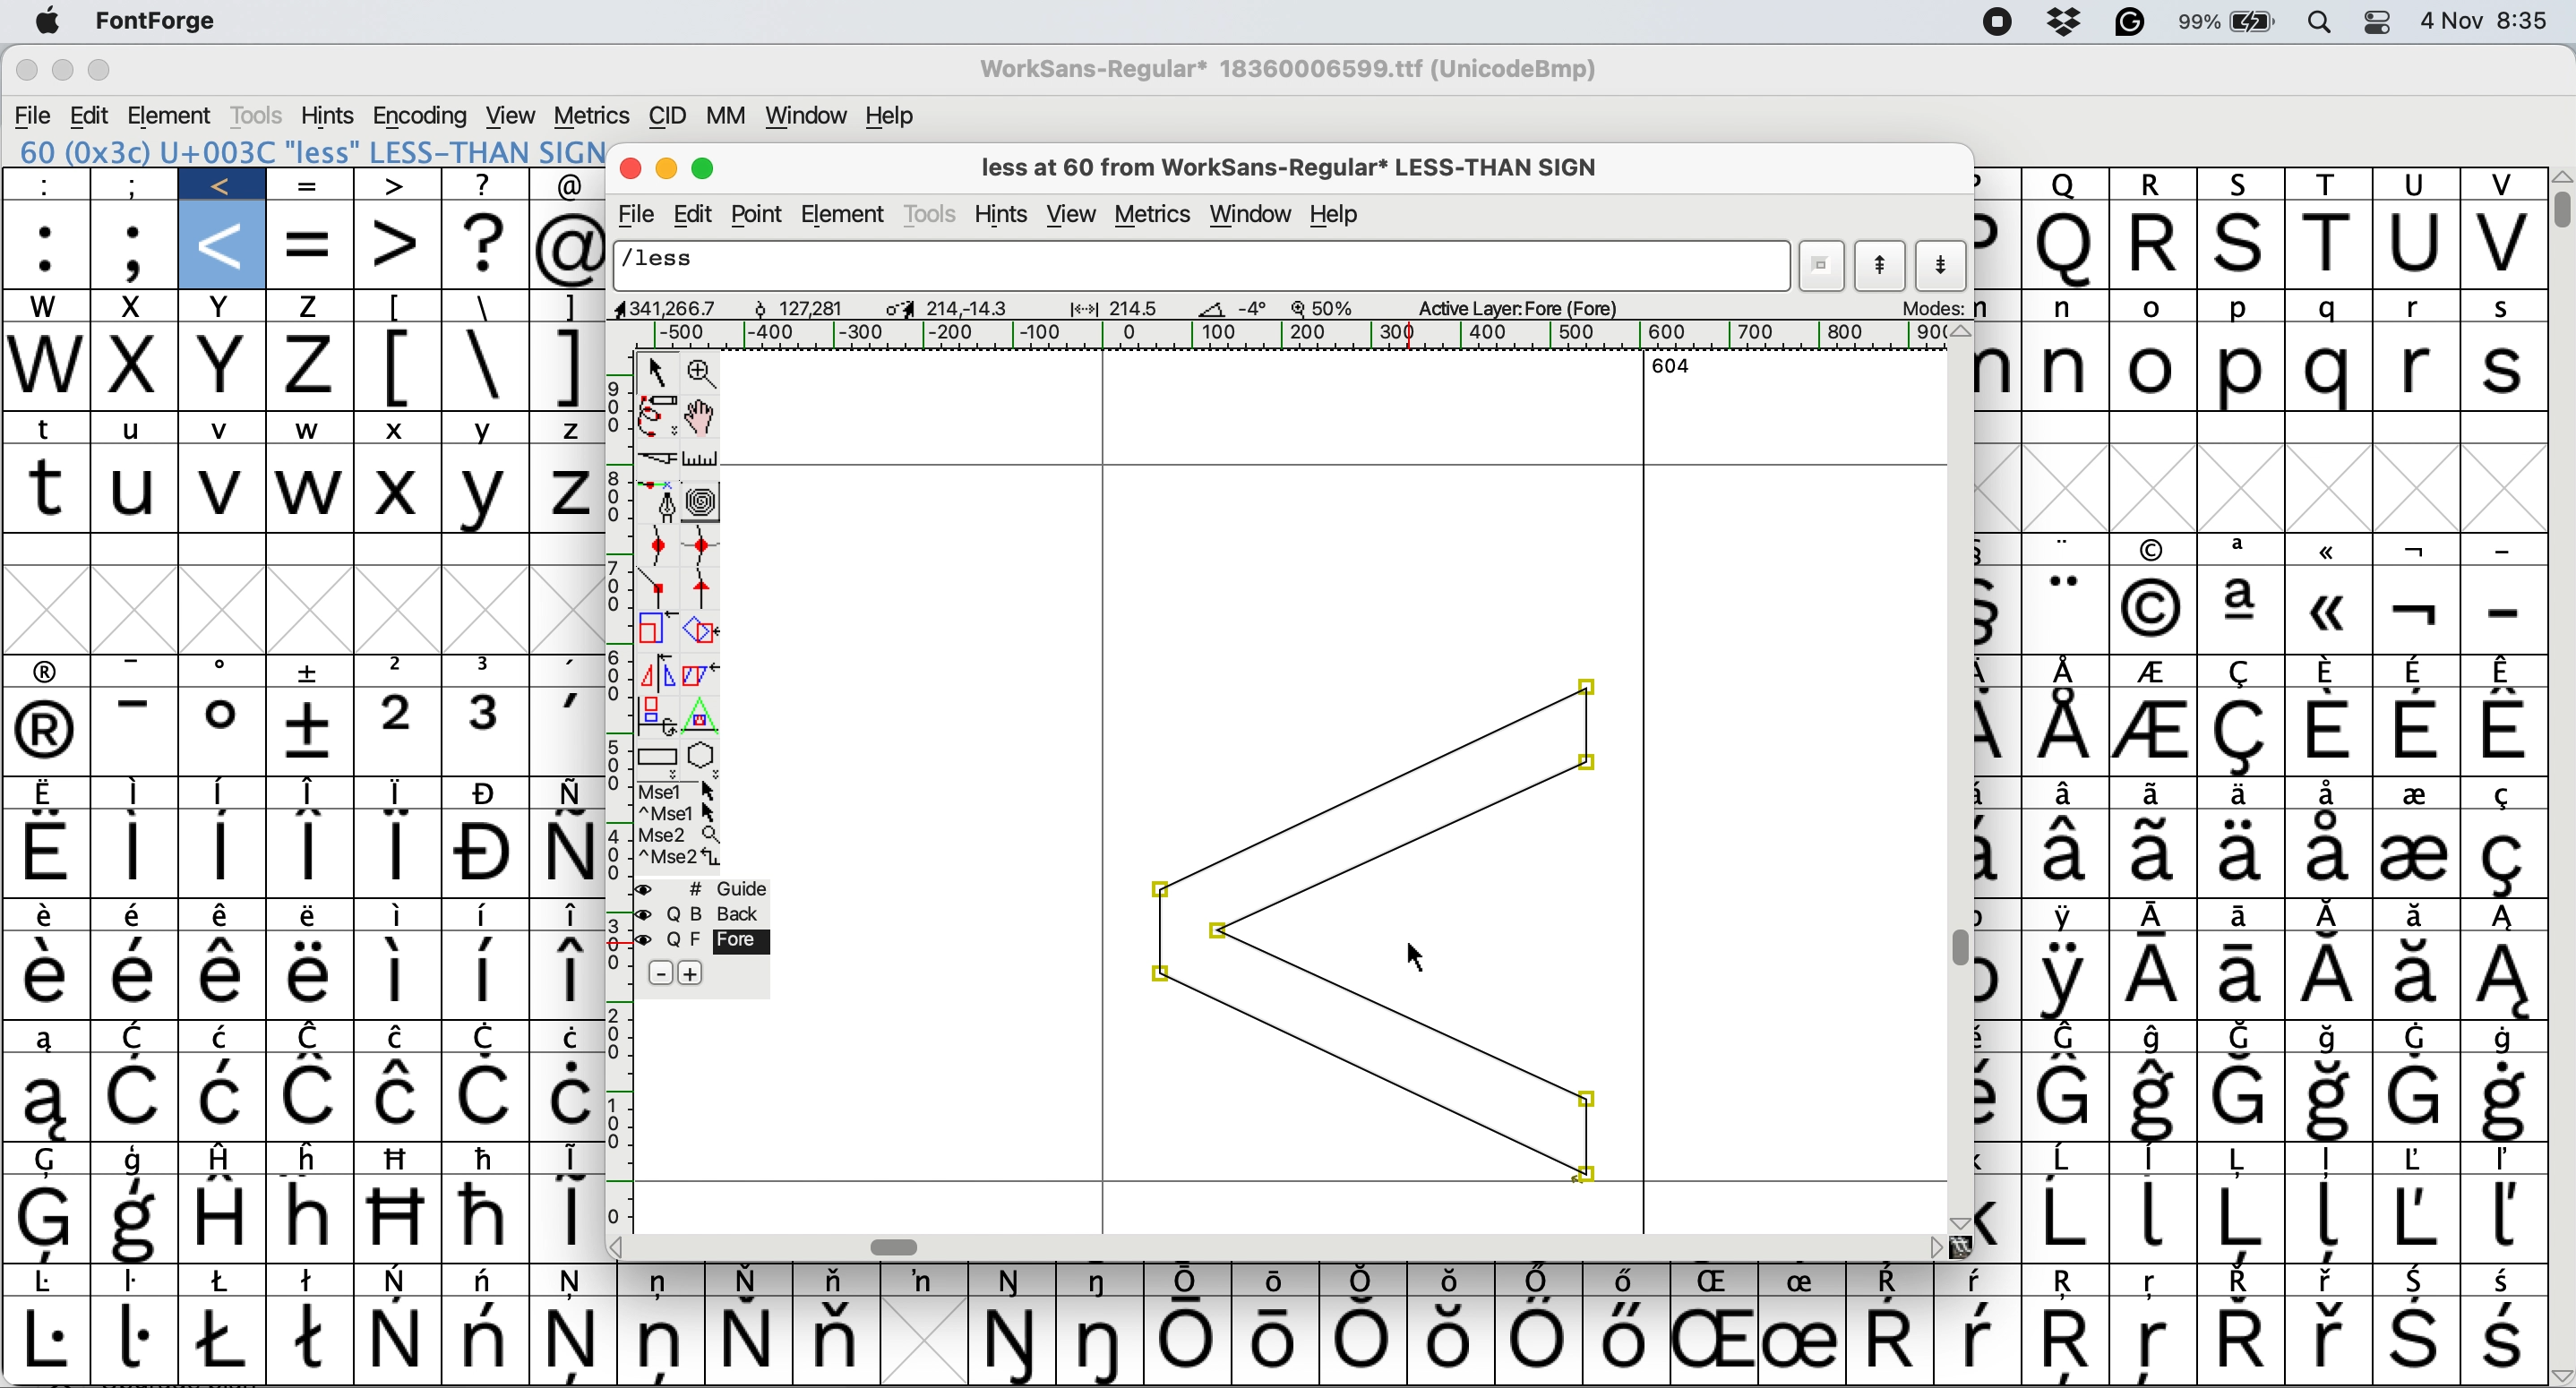  What do you see at coordinates (2230, 1283) in the screenshot?
I see `Symbol` at bounding box center [2230, 1283].